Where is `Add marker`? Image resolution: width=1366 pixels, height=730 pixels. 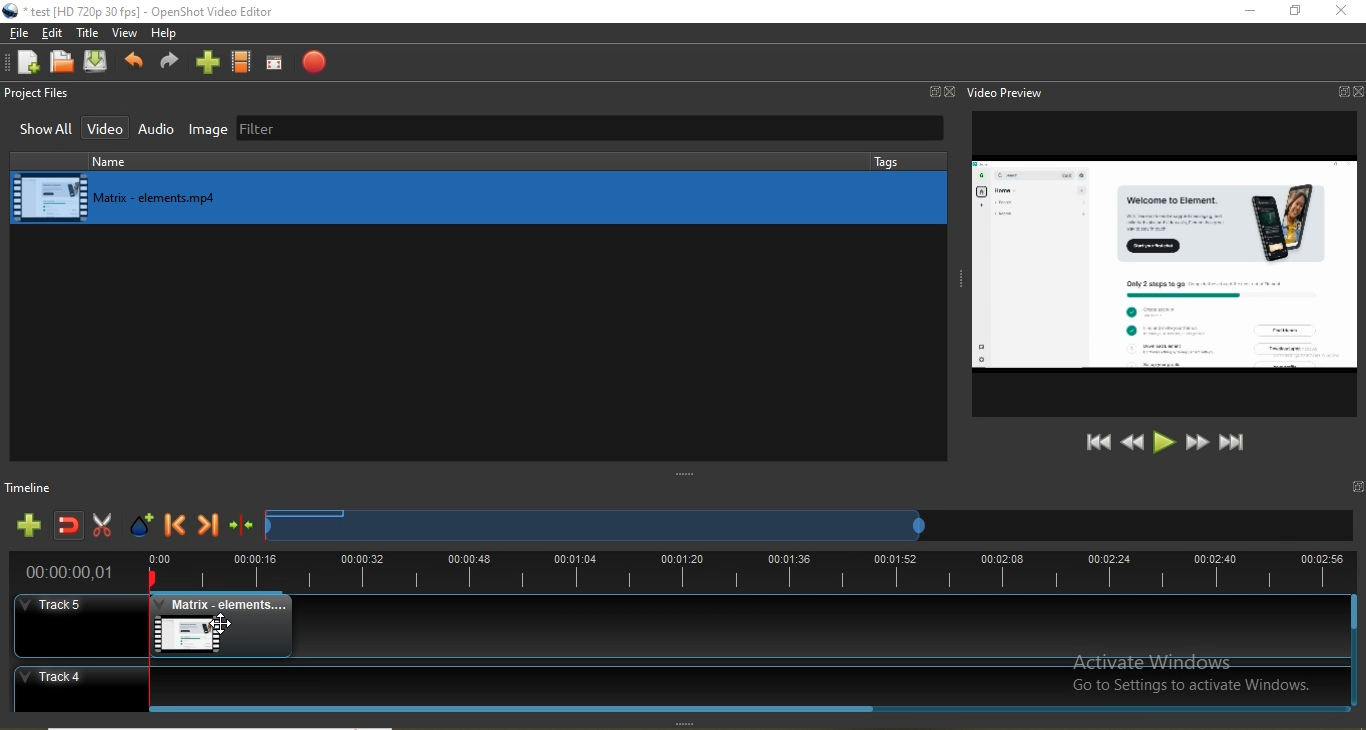 Add marker is located at coordinates (142, 529).